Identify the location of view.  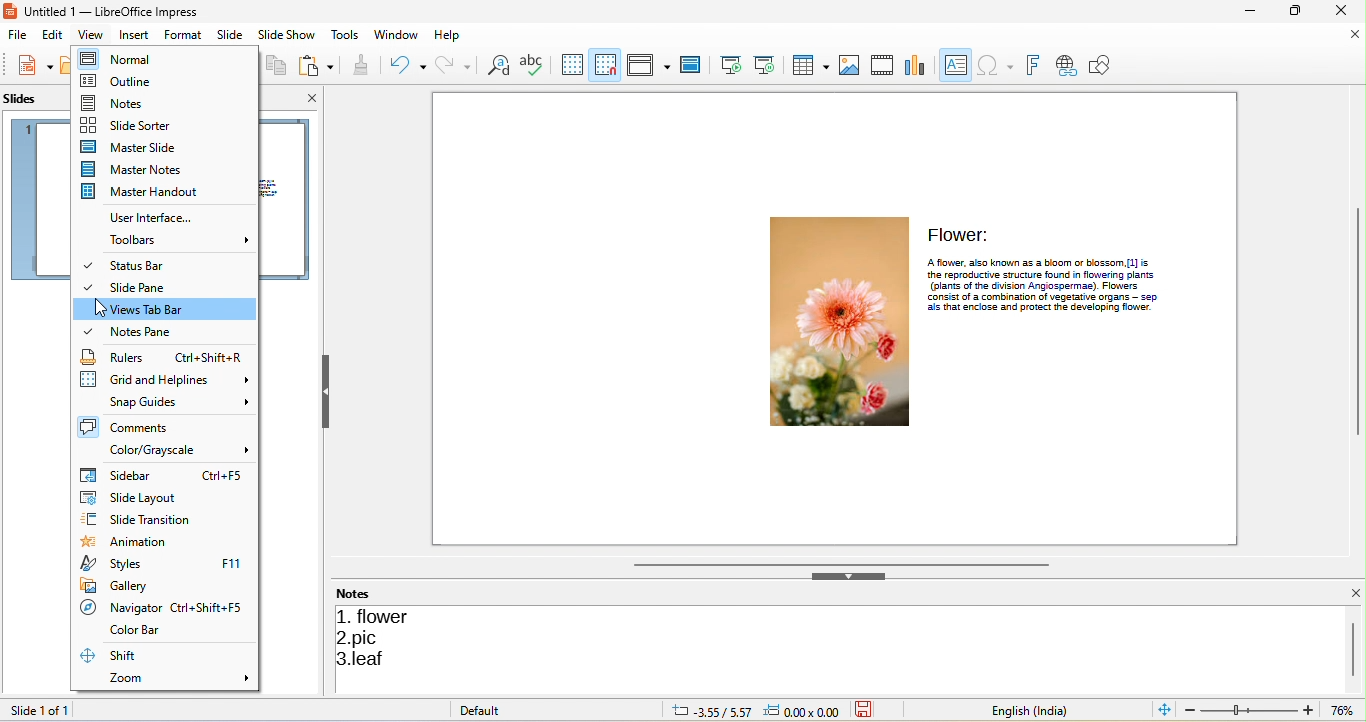
(88, 35).